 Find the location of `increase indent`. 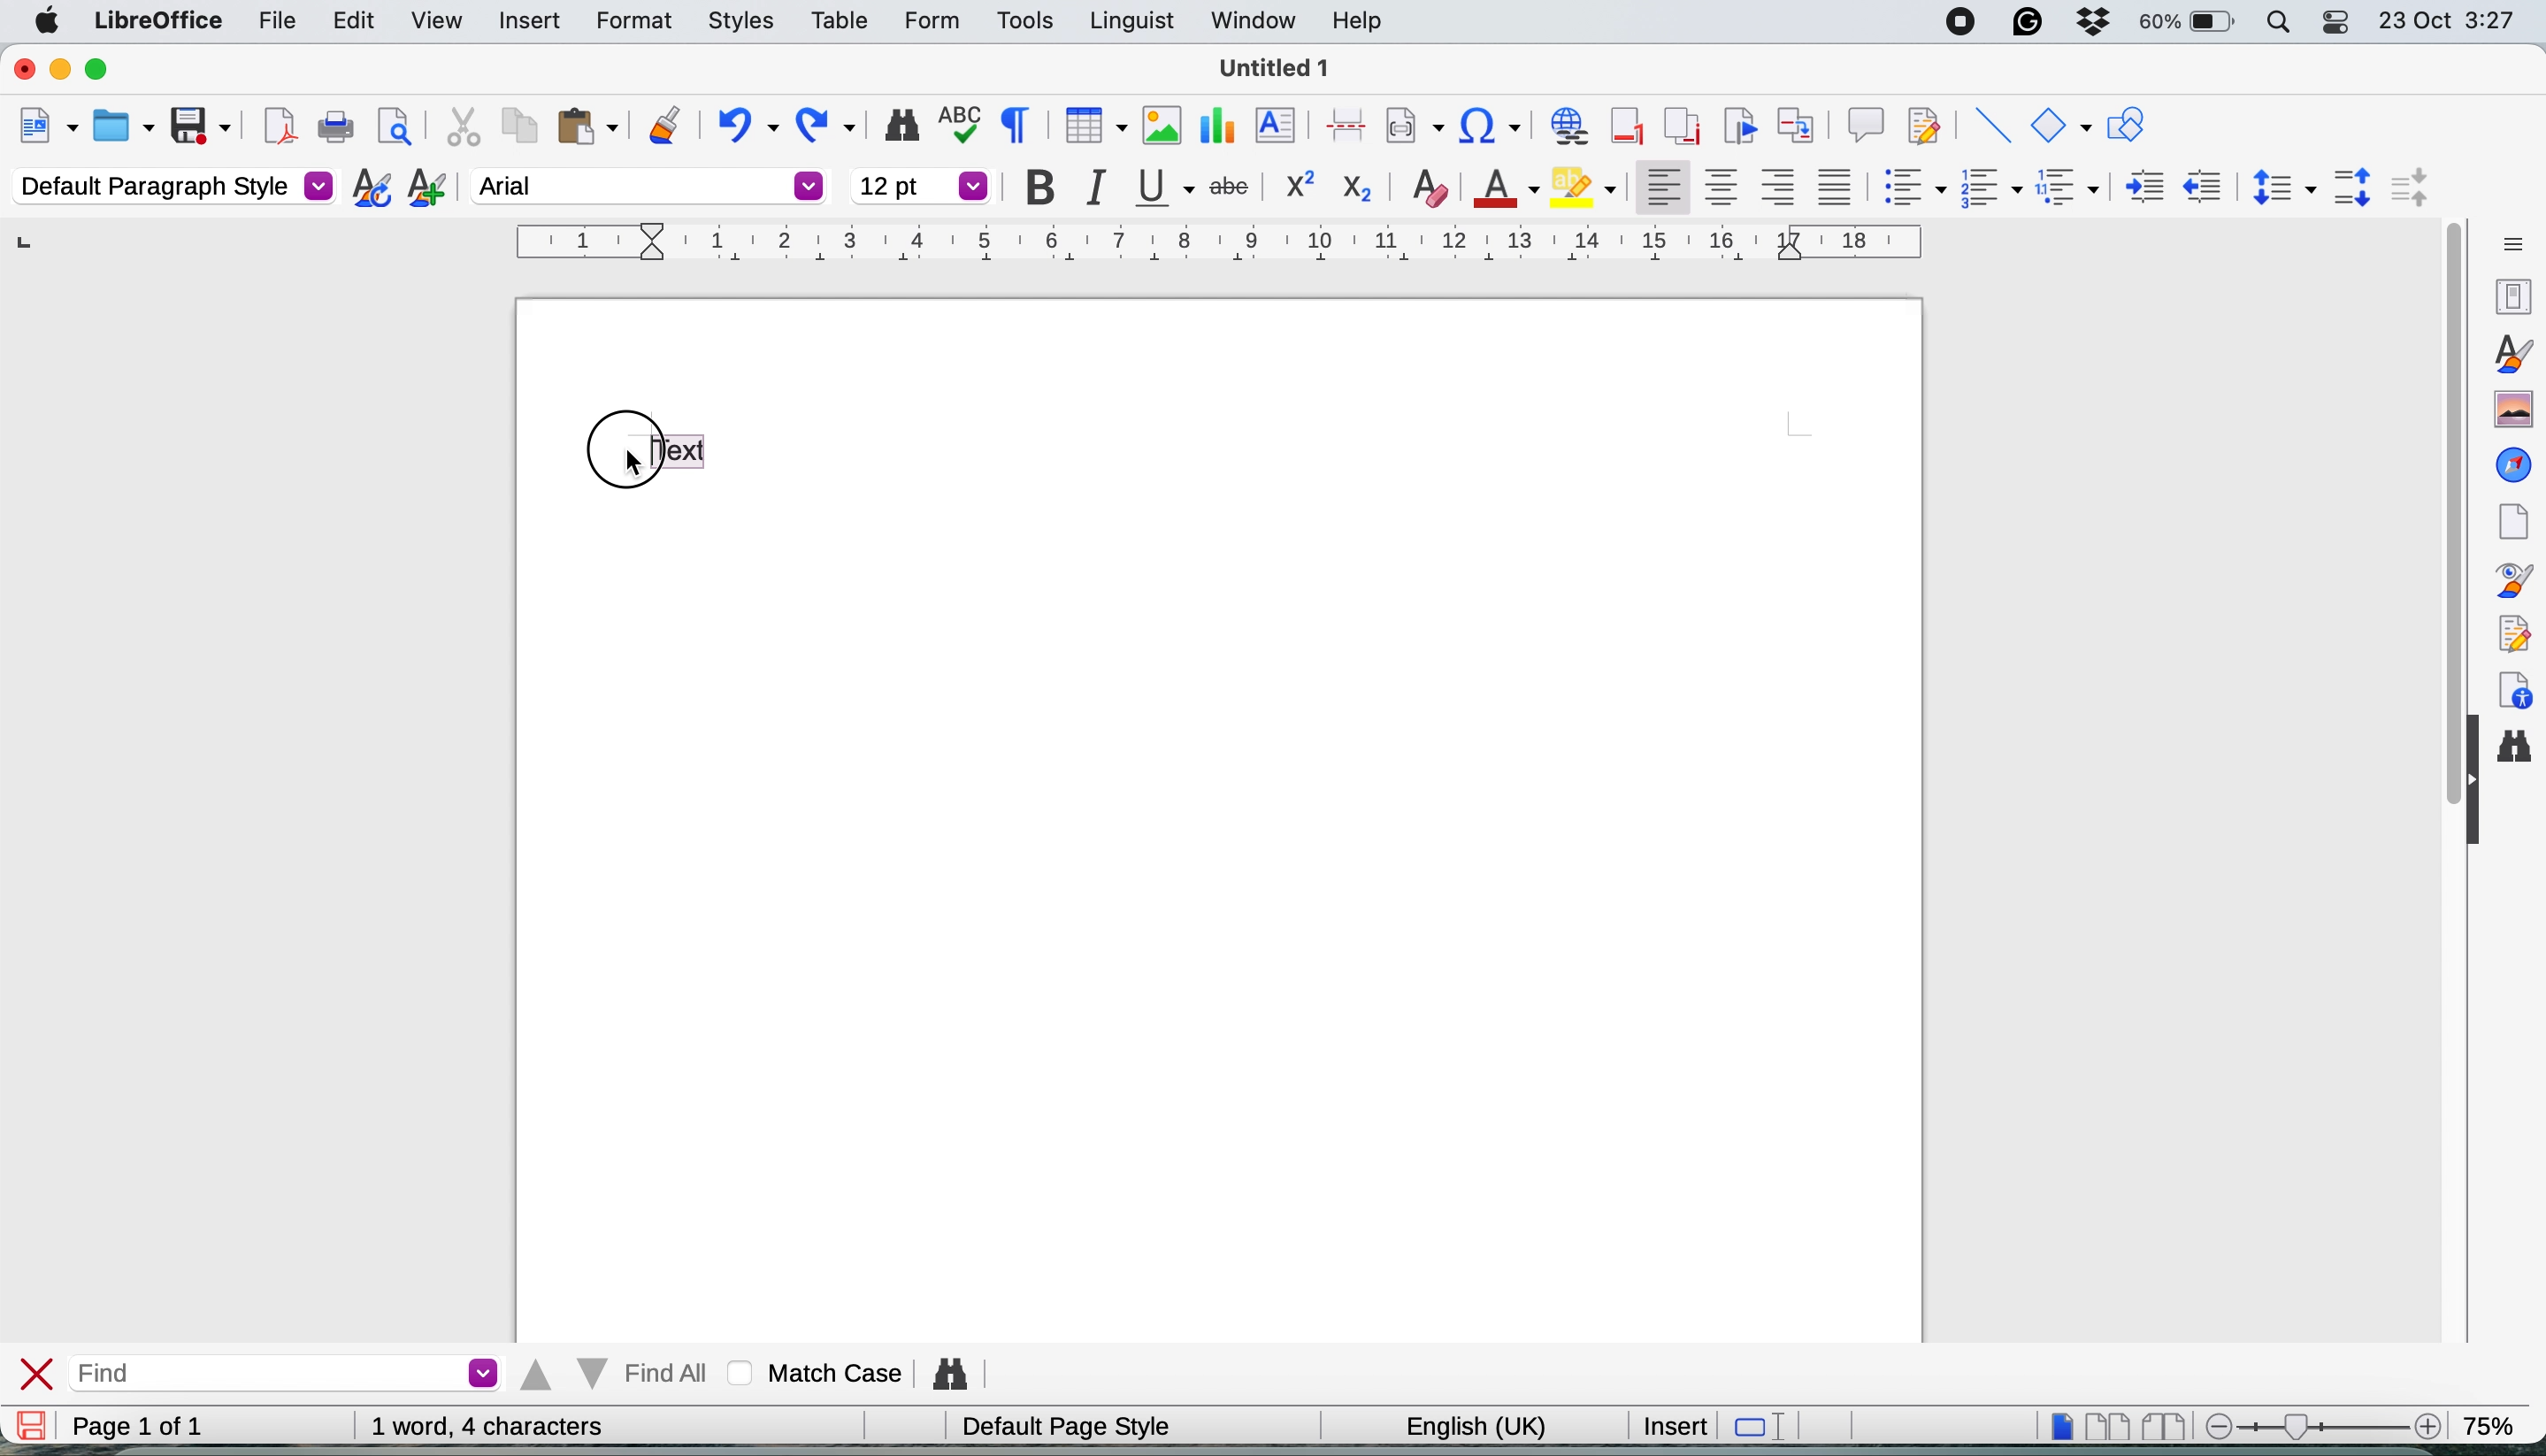

increase indent is located at coordinates (2133, 187).